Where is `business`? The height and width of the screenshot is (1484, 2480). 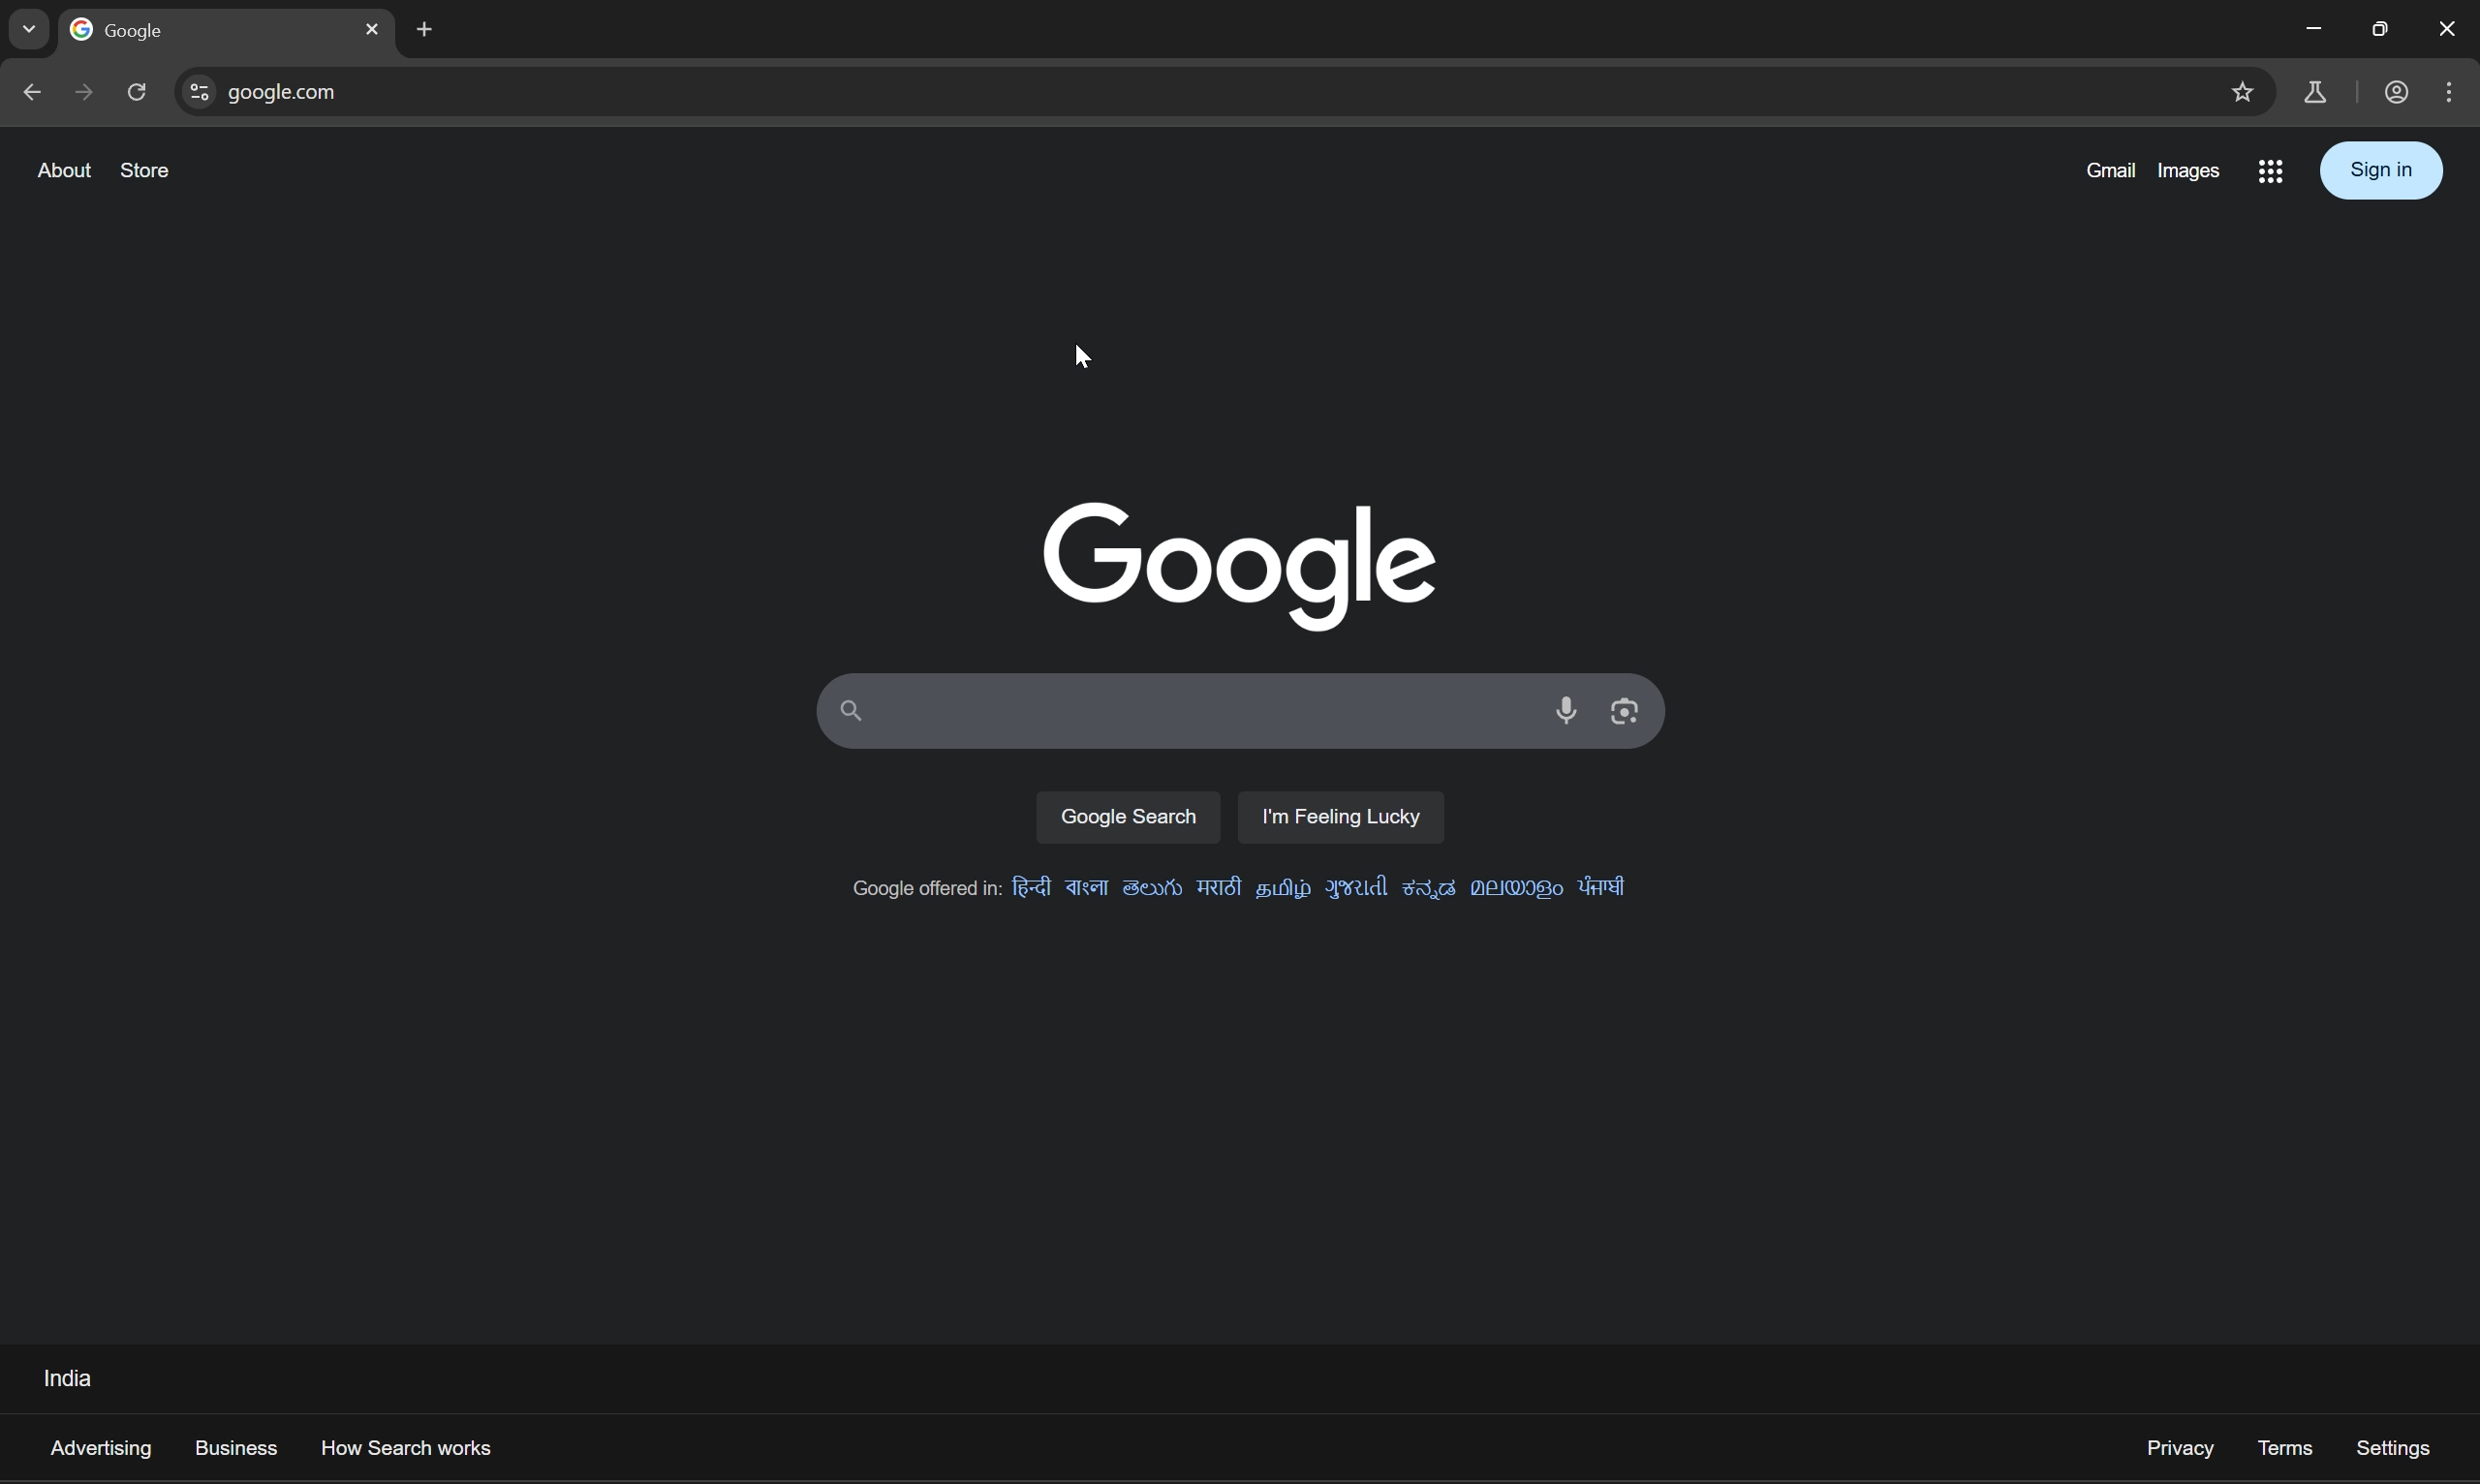 business is located at coordinates (236, 1445).